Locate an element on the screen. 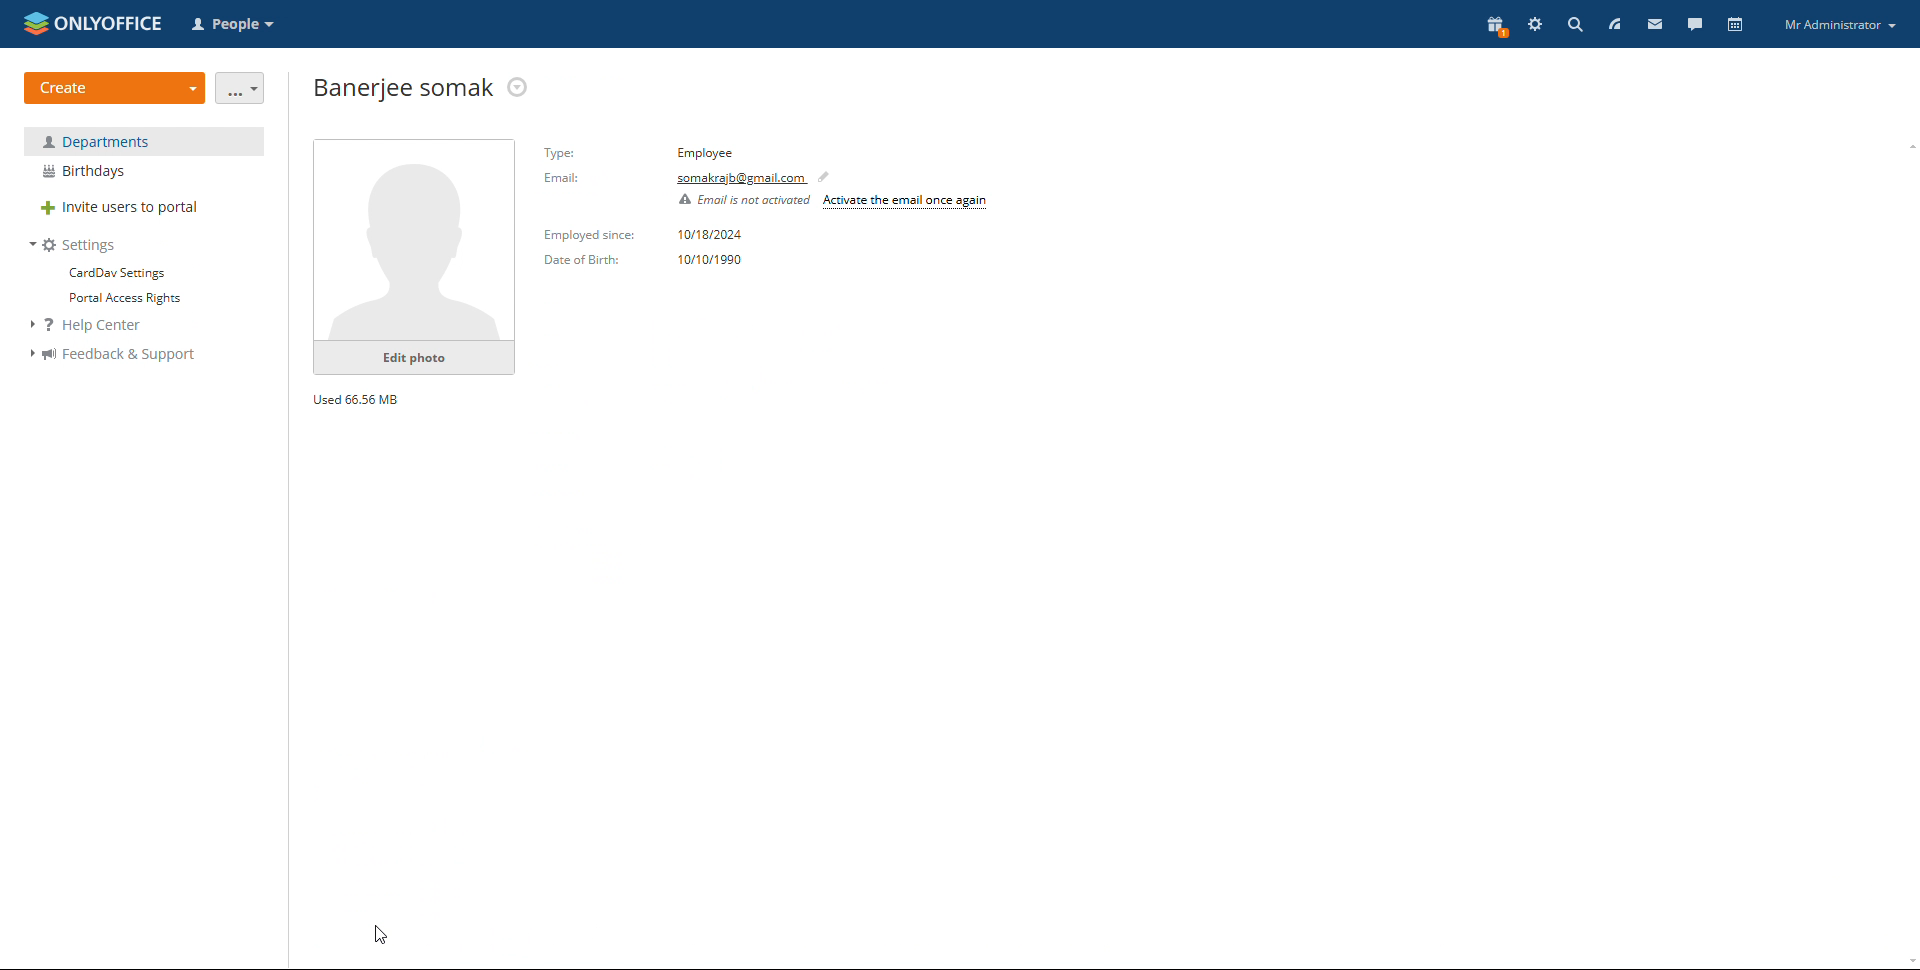  edit email is located at coordinates (828, 176).